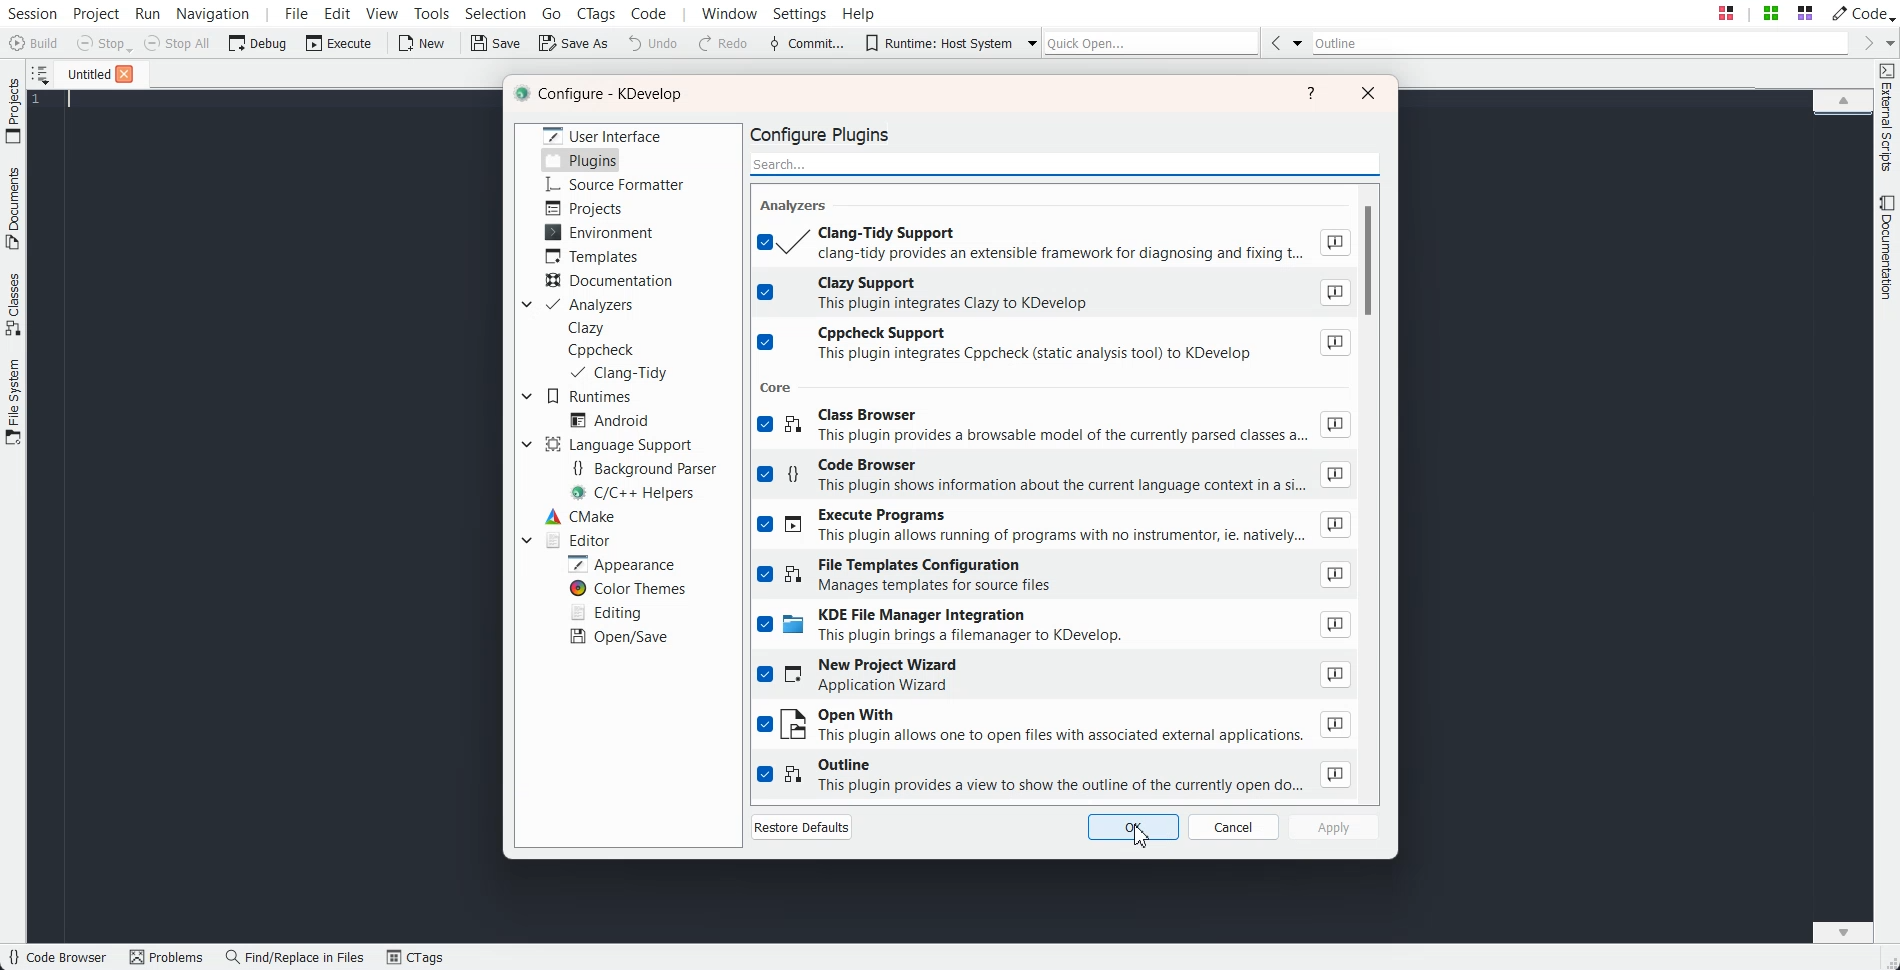 The height and width of the screenshot is (970, 1900). What do you see at coordinates (620, 564) in the screenshot?
I see `Appearance` at bounding box center [620, 564].